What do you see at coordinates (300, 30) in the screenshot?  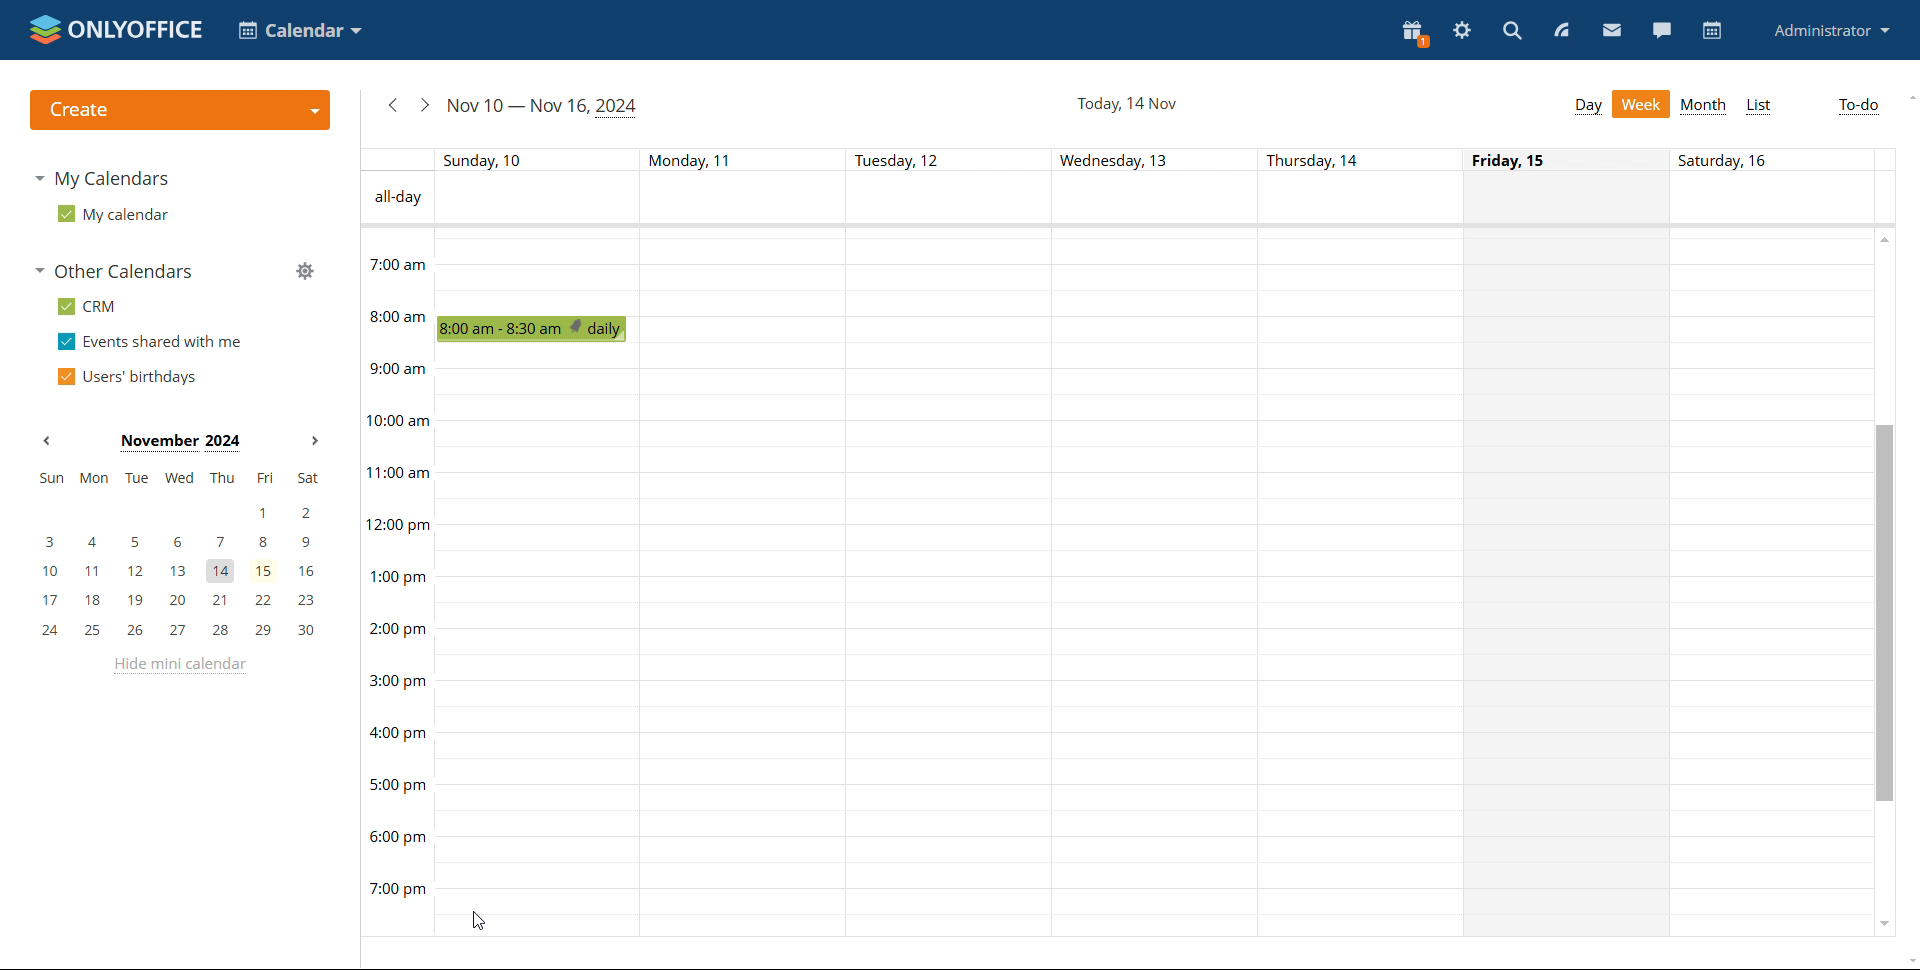 I see `select application` at bounding box center [300, 30].